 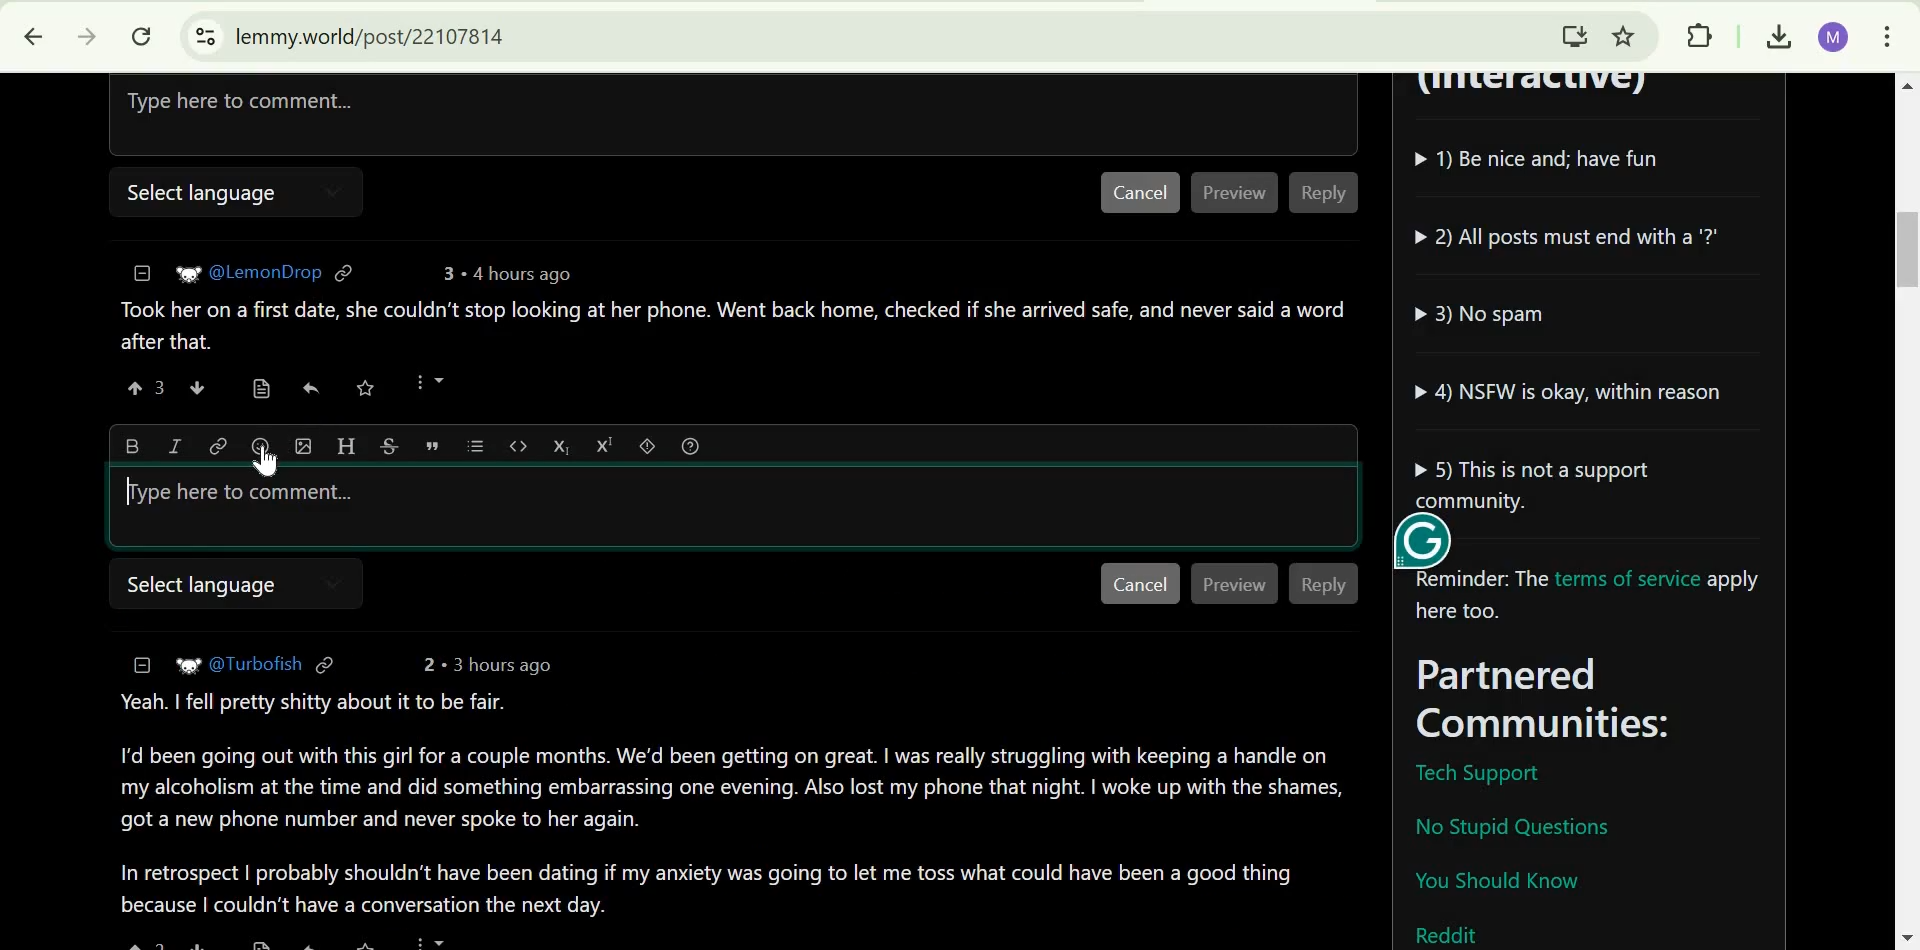 What do you see at coordinates (1594, 597) in the screenshot?
I see `Reminder: The terms of service apply here too.` at bounding box center [1594, 597].